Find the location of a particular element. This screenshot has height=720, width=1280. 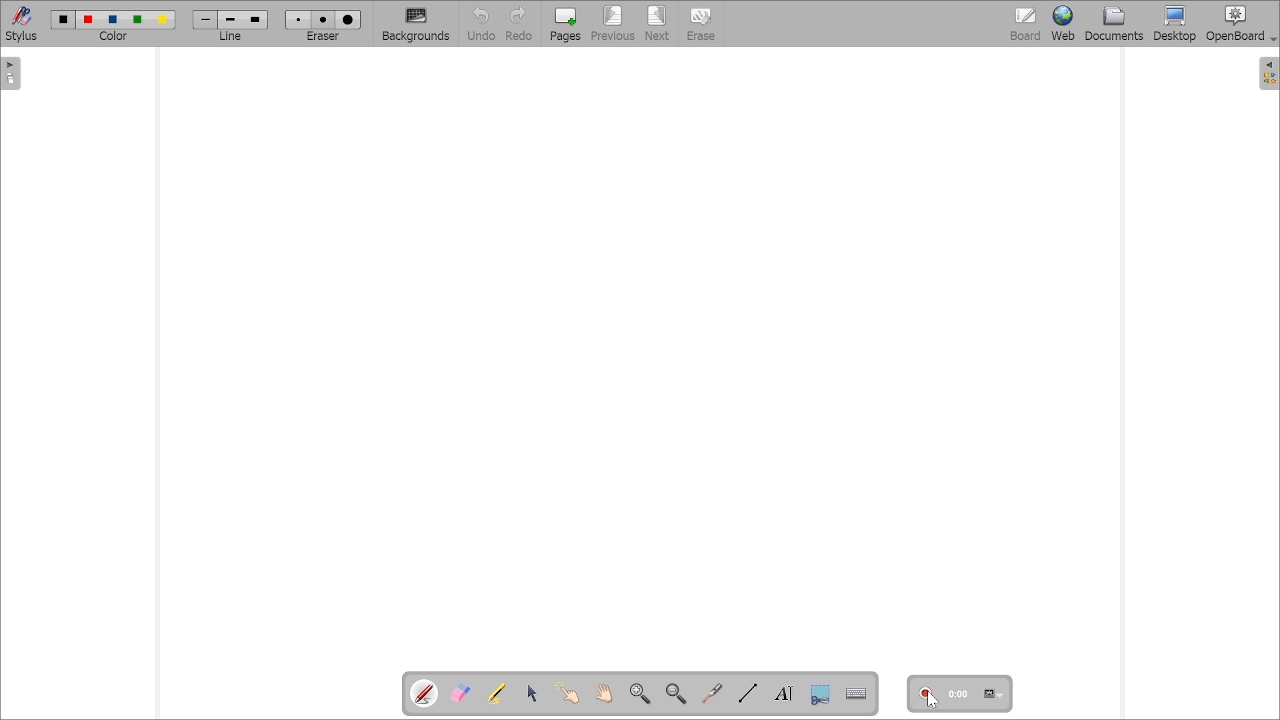

Zoom out is located at coordinates (675, 694).